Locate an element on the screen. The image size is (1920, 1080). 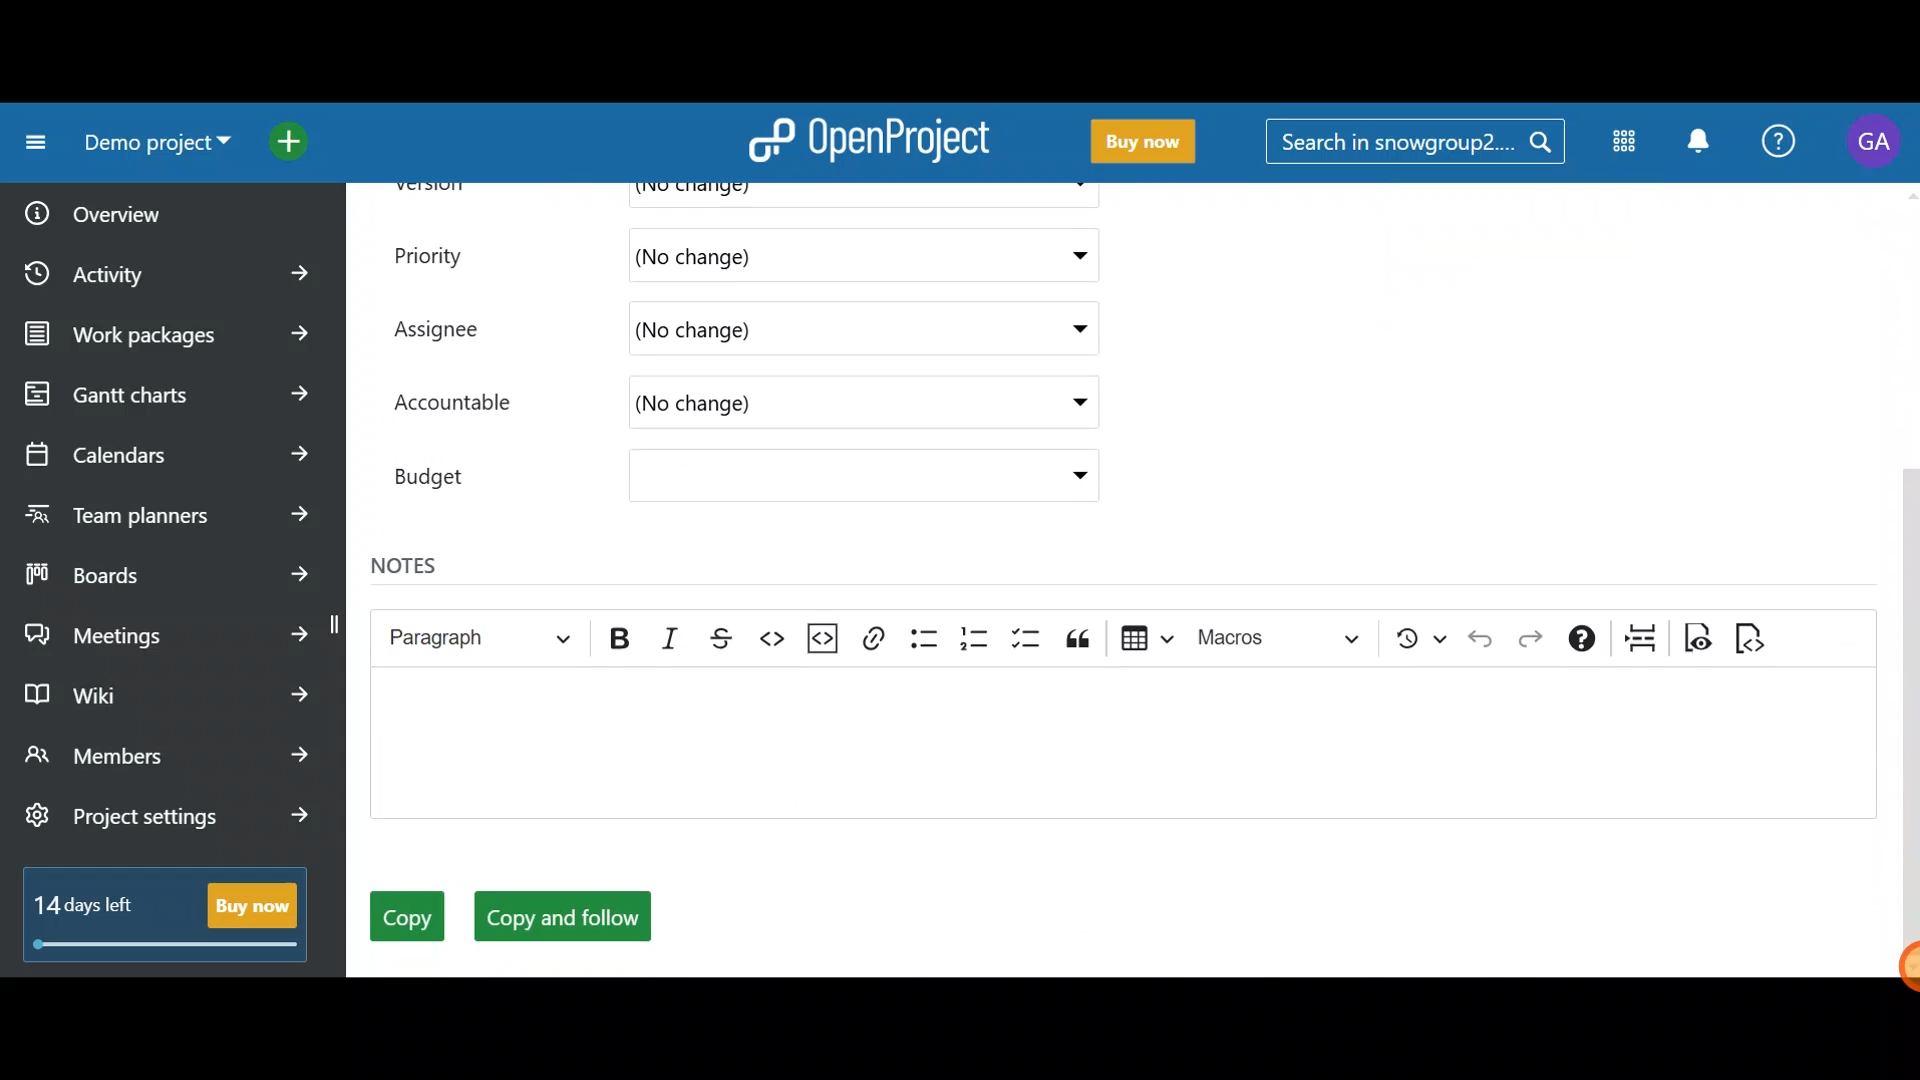
Budget is located at coordinates (738, 479).